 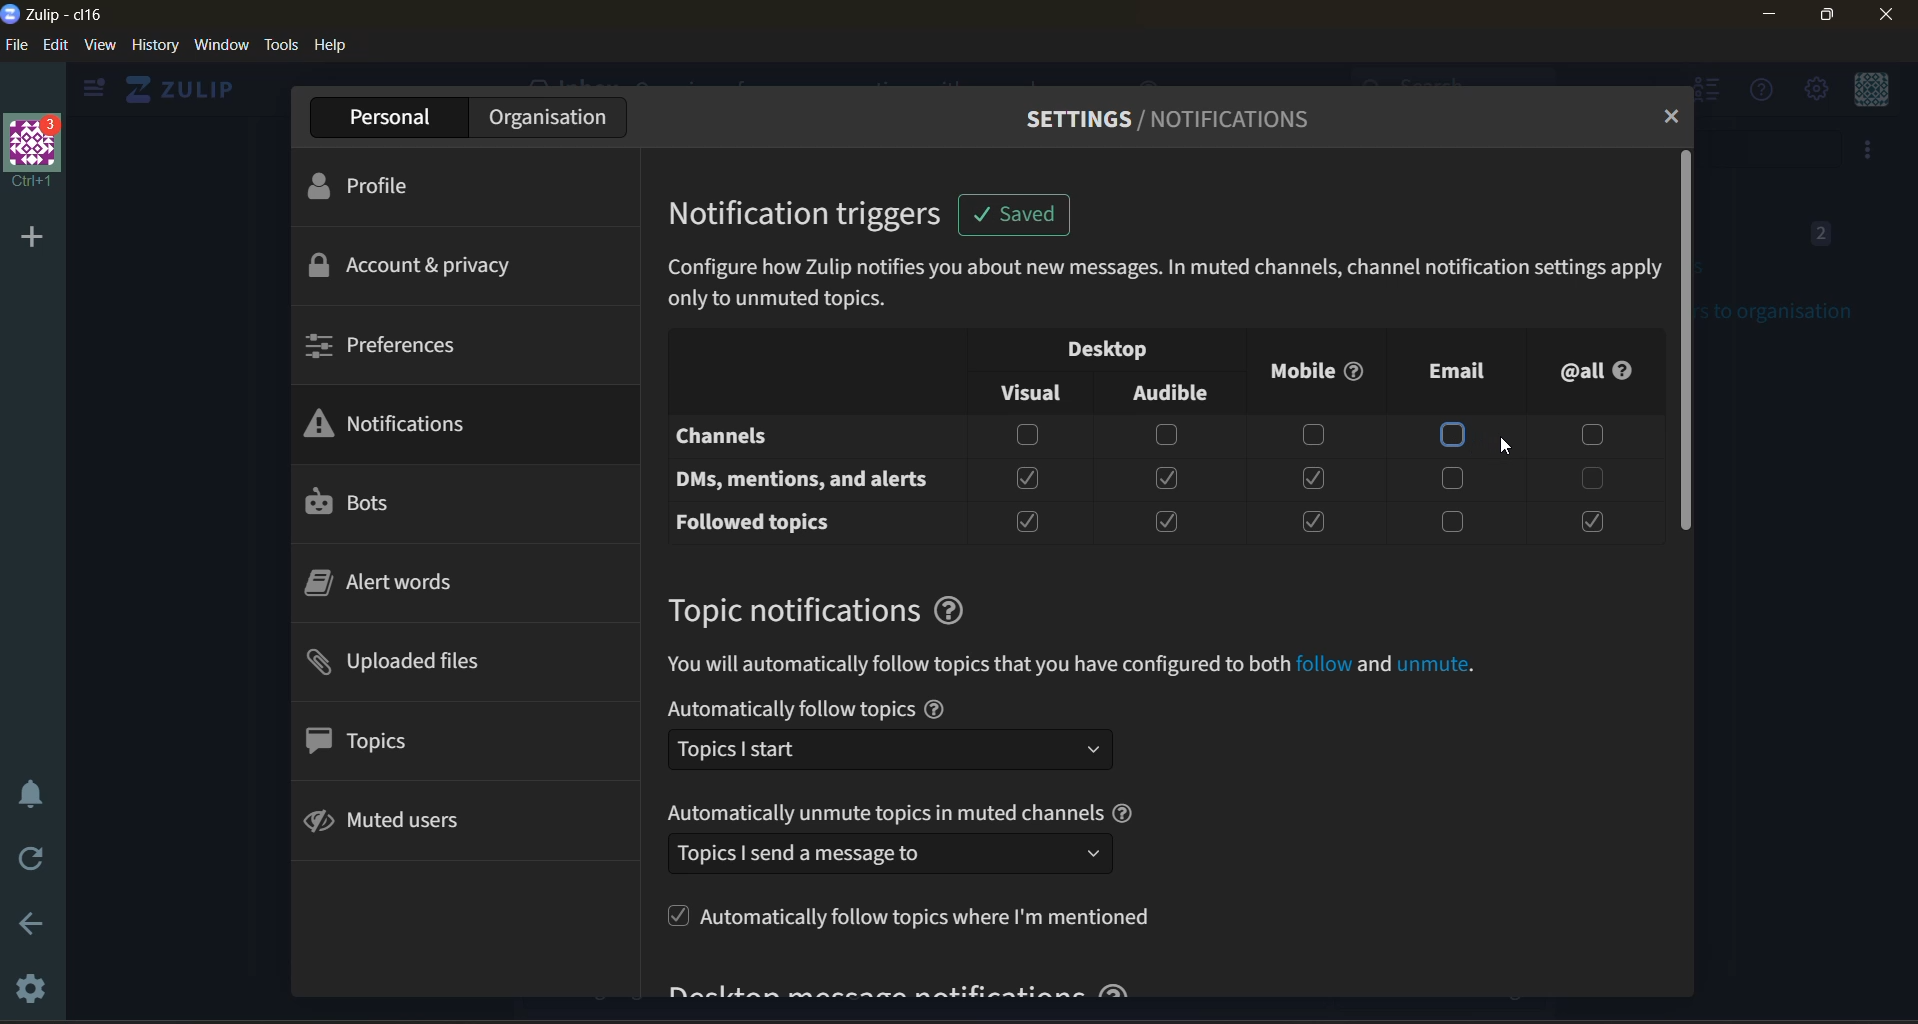 What do you see at coordinates (1121, 351) in the screenshot?
I see `desktop` at bounding box center [1121, 351].